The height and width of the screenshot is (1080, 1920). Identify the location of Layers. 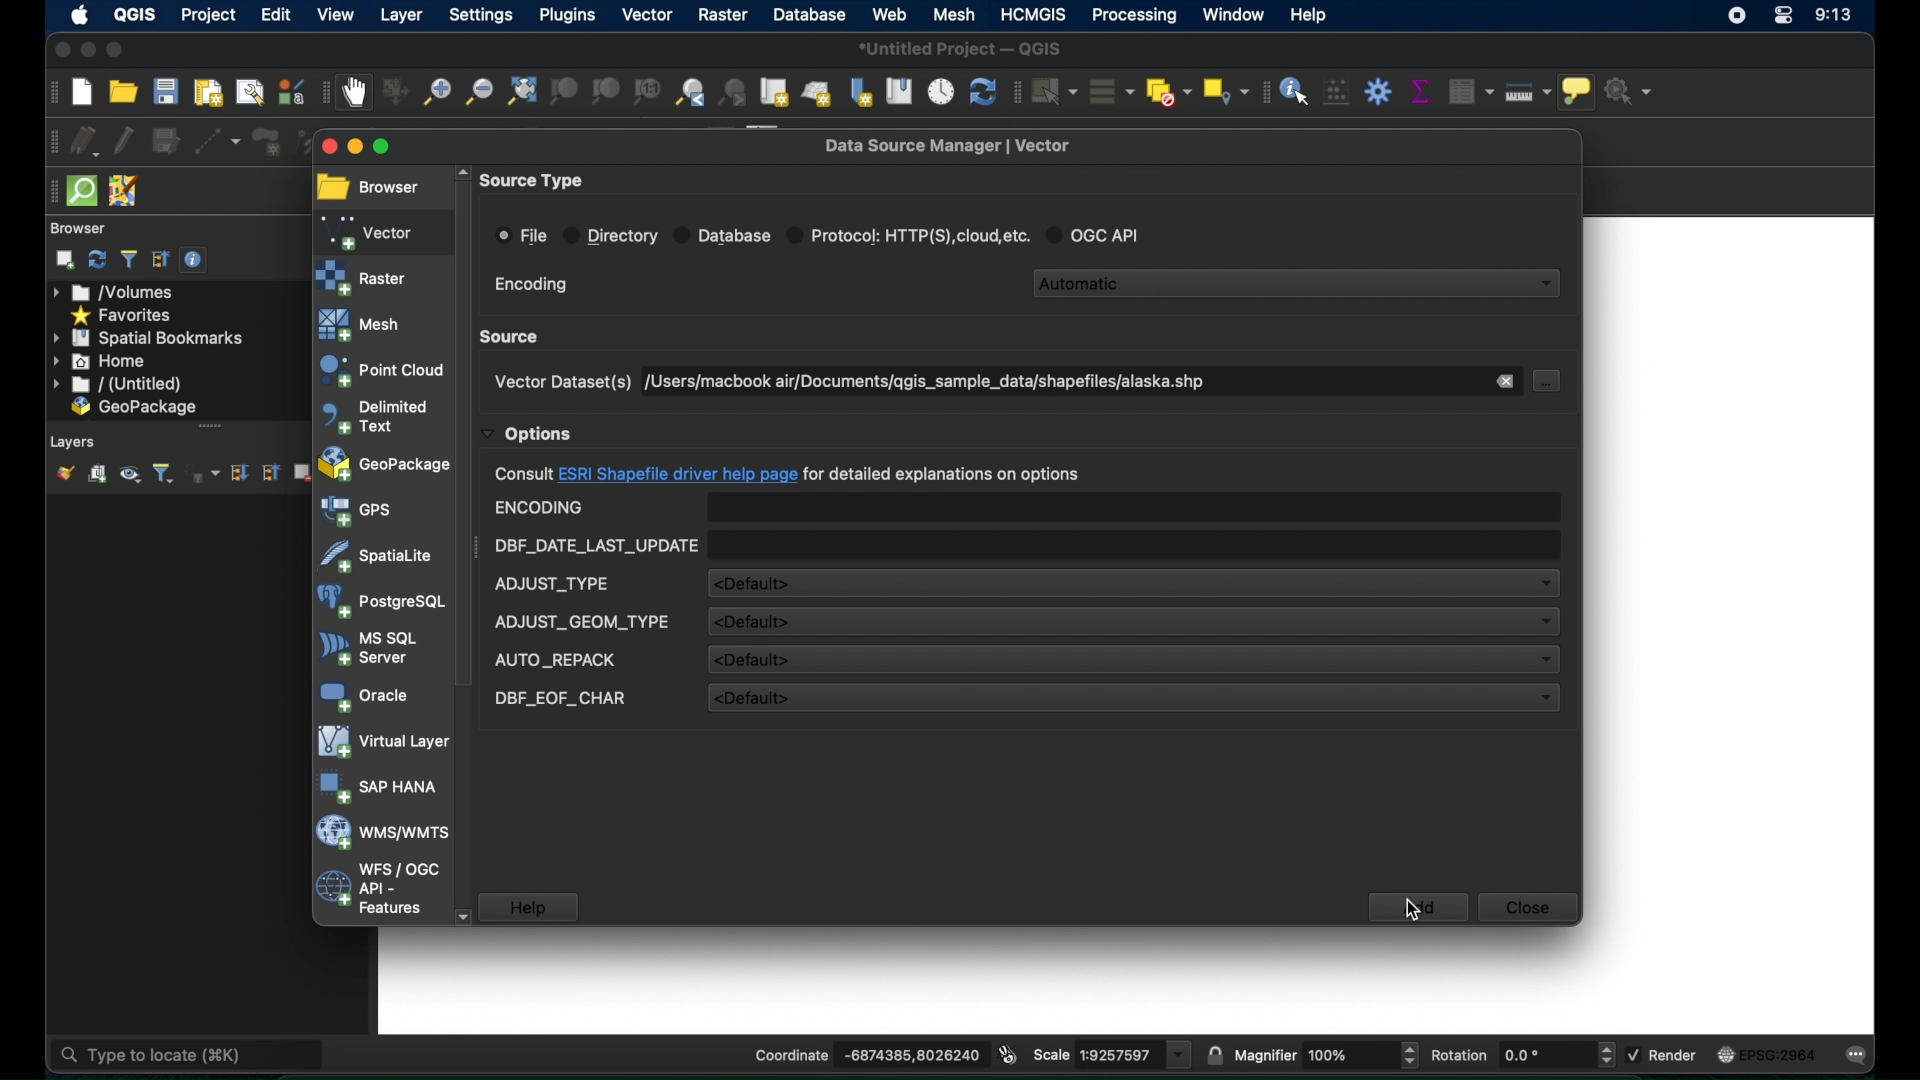
(69, 442).